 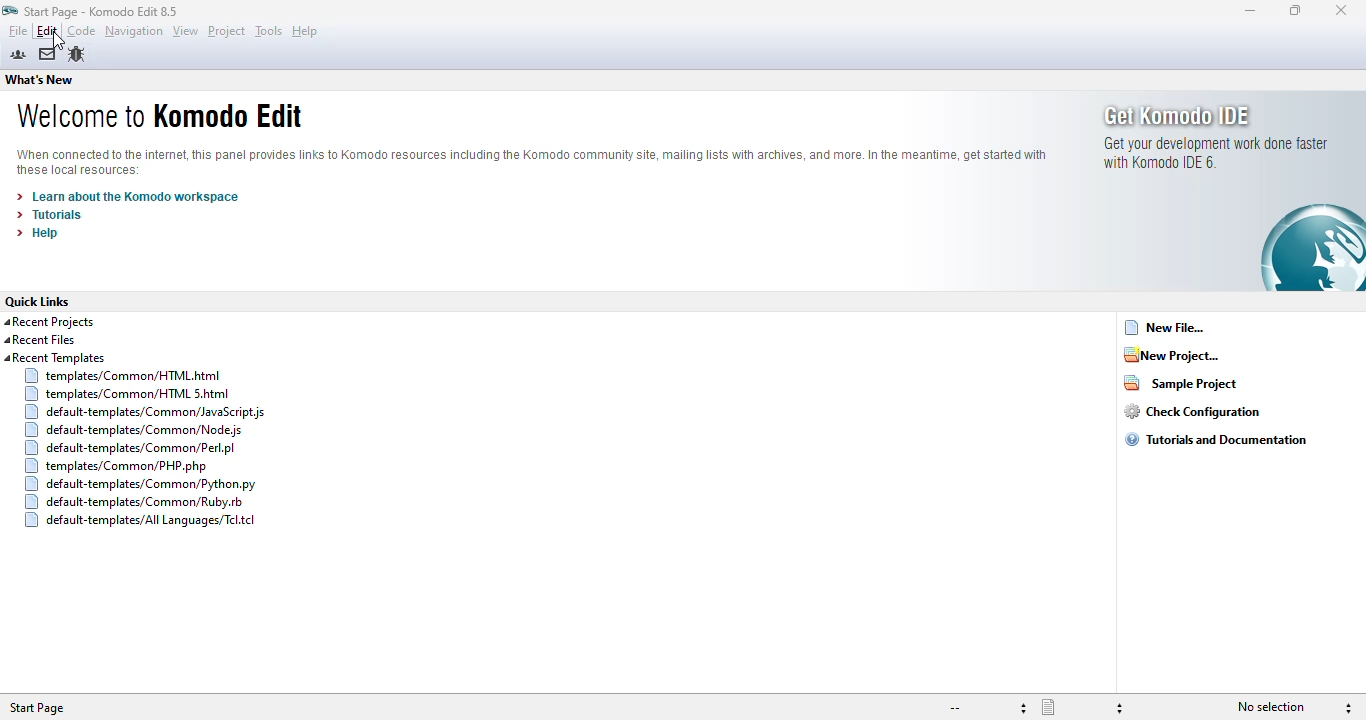 I want to click on recent projects, so click(x=51, y=322).